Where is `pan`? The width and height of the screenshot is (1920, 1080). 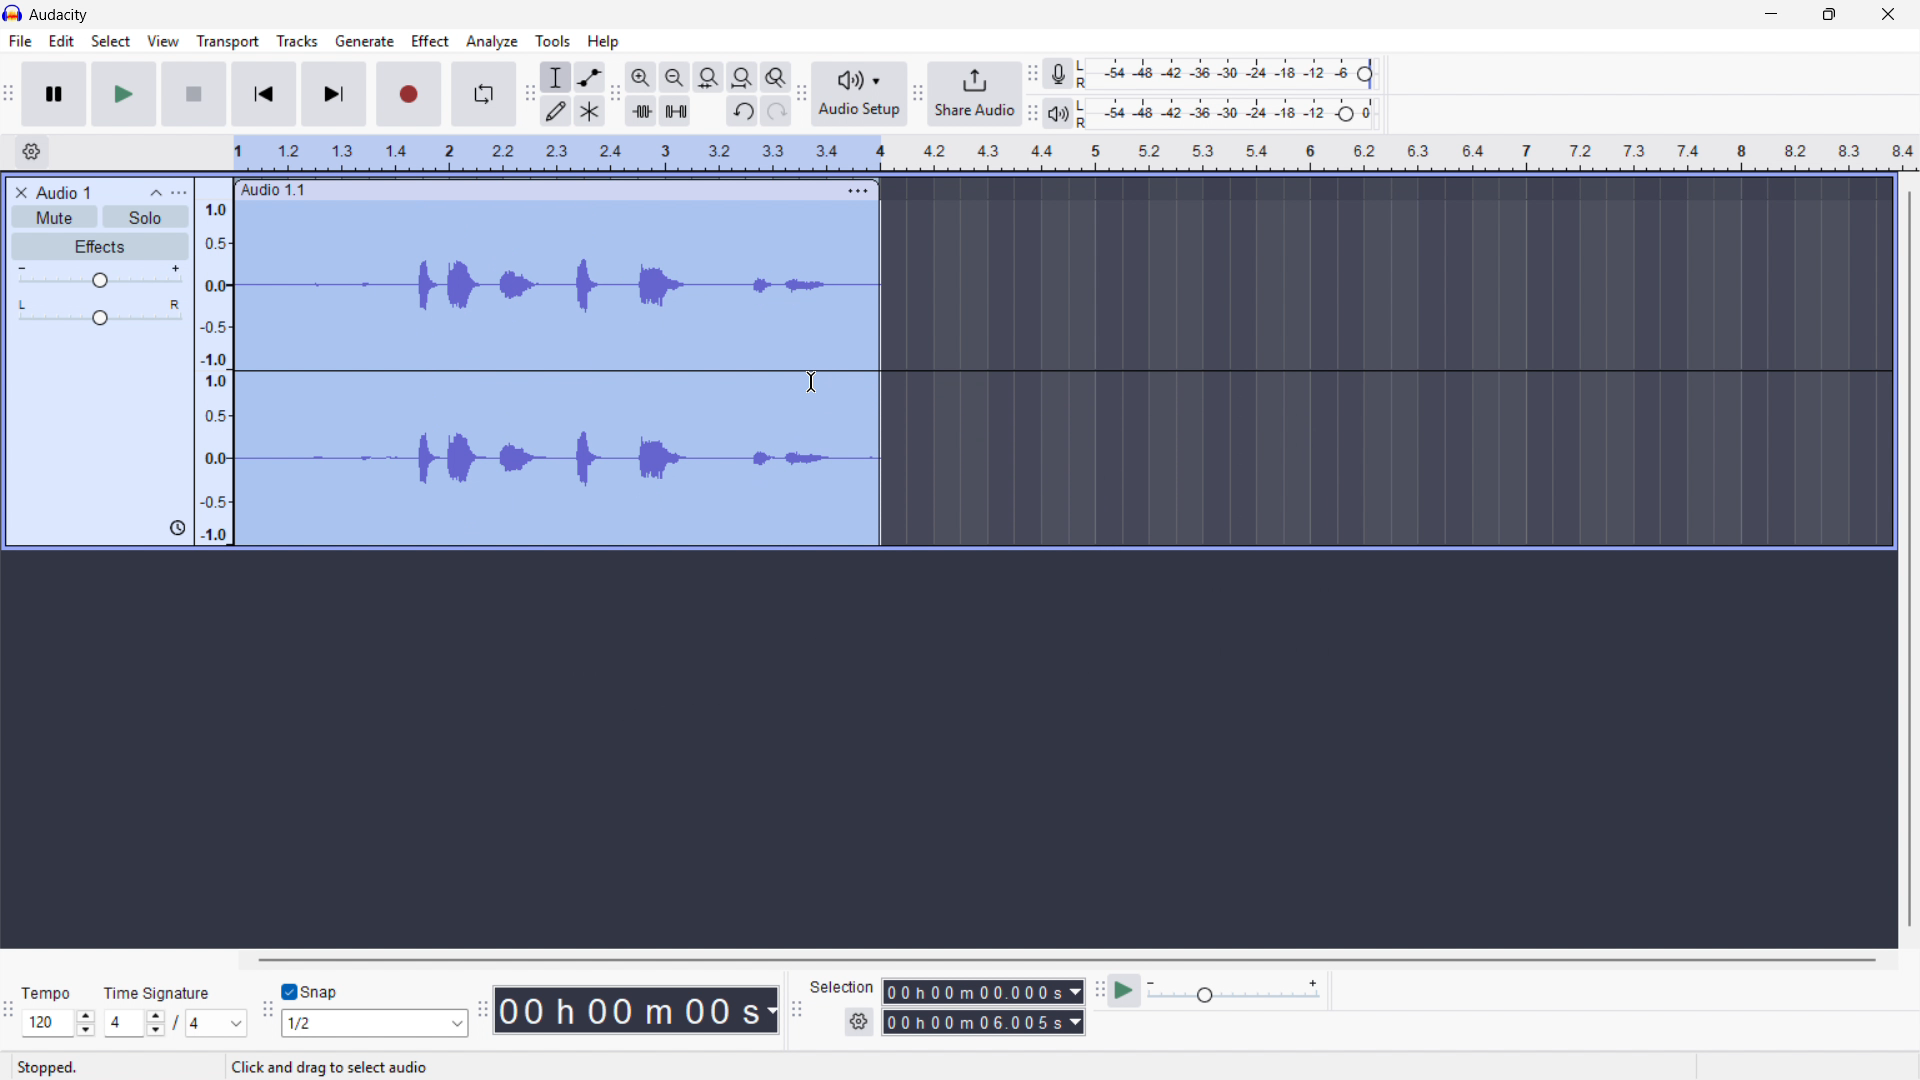 pan is located at coordinates (99, 313).